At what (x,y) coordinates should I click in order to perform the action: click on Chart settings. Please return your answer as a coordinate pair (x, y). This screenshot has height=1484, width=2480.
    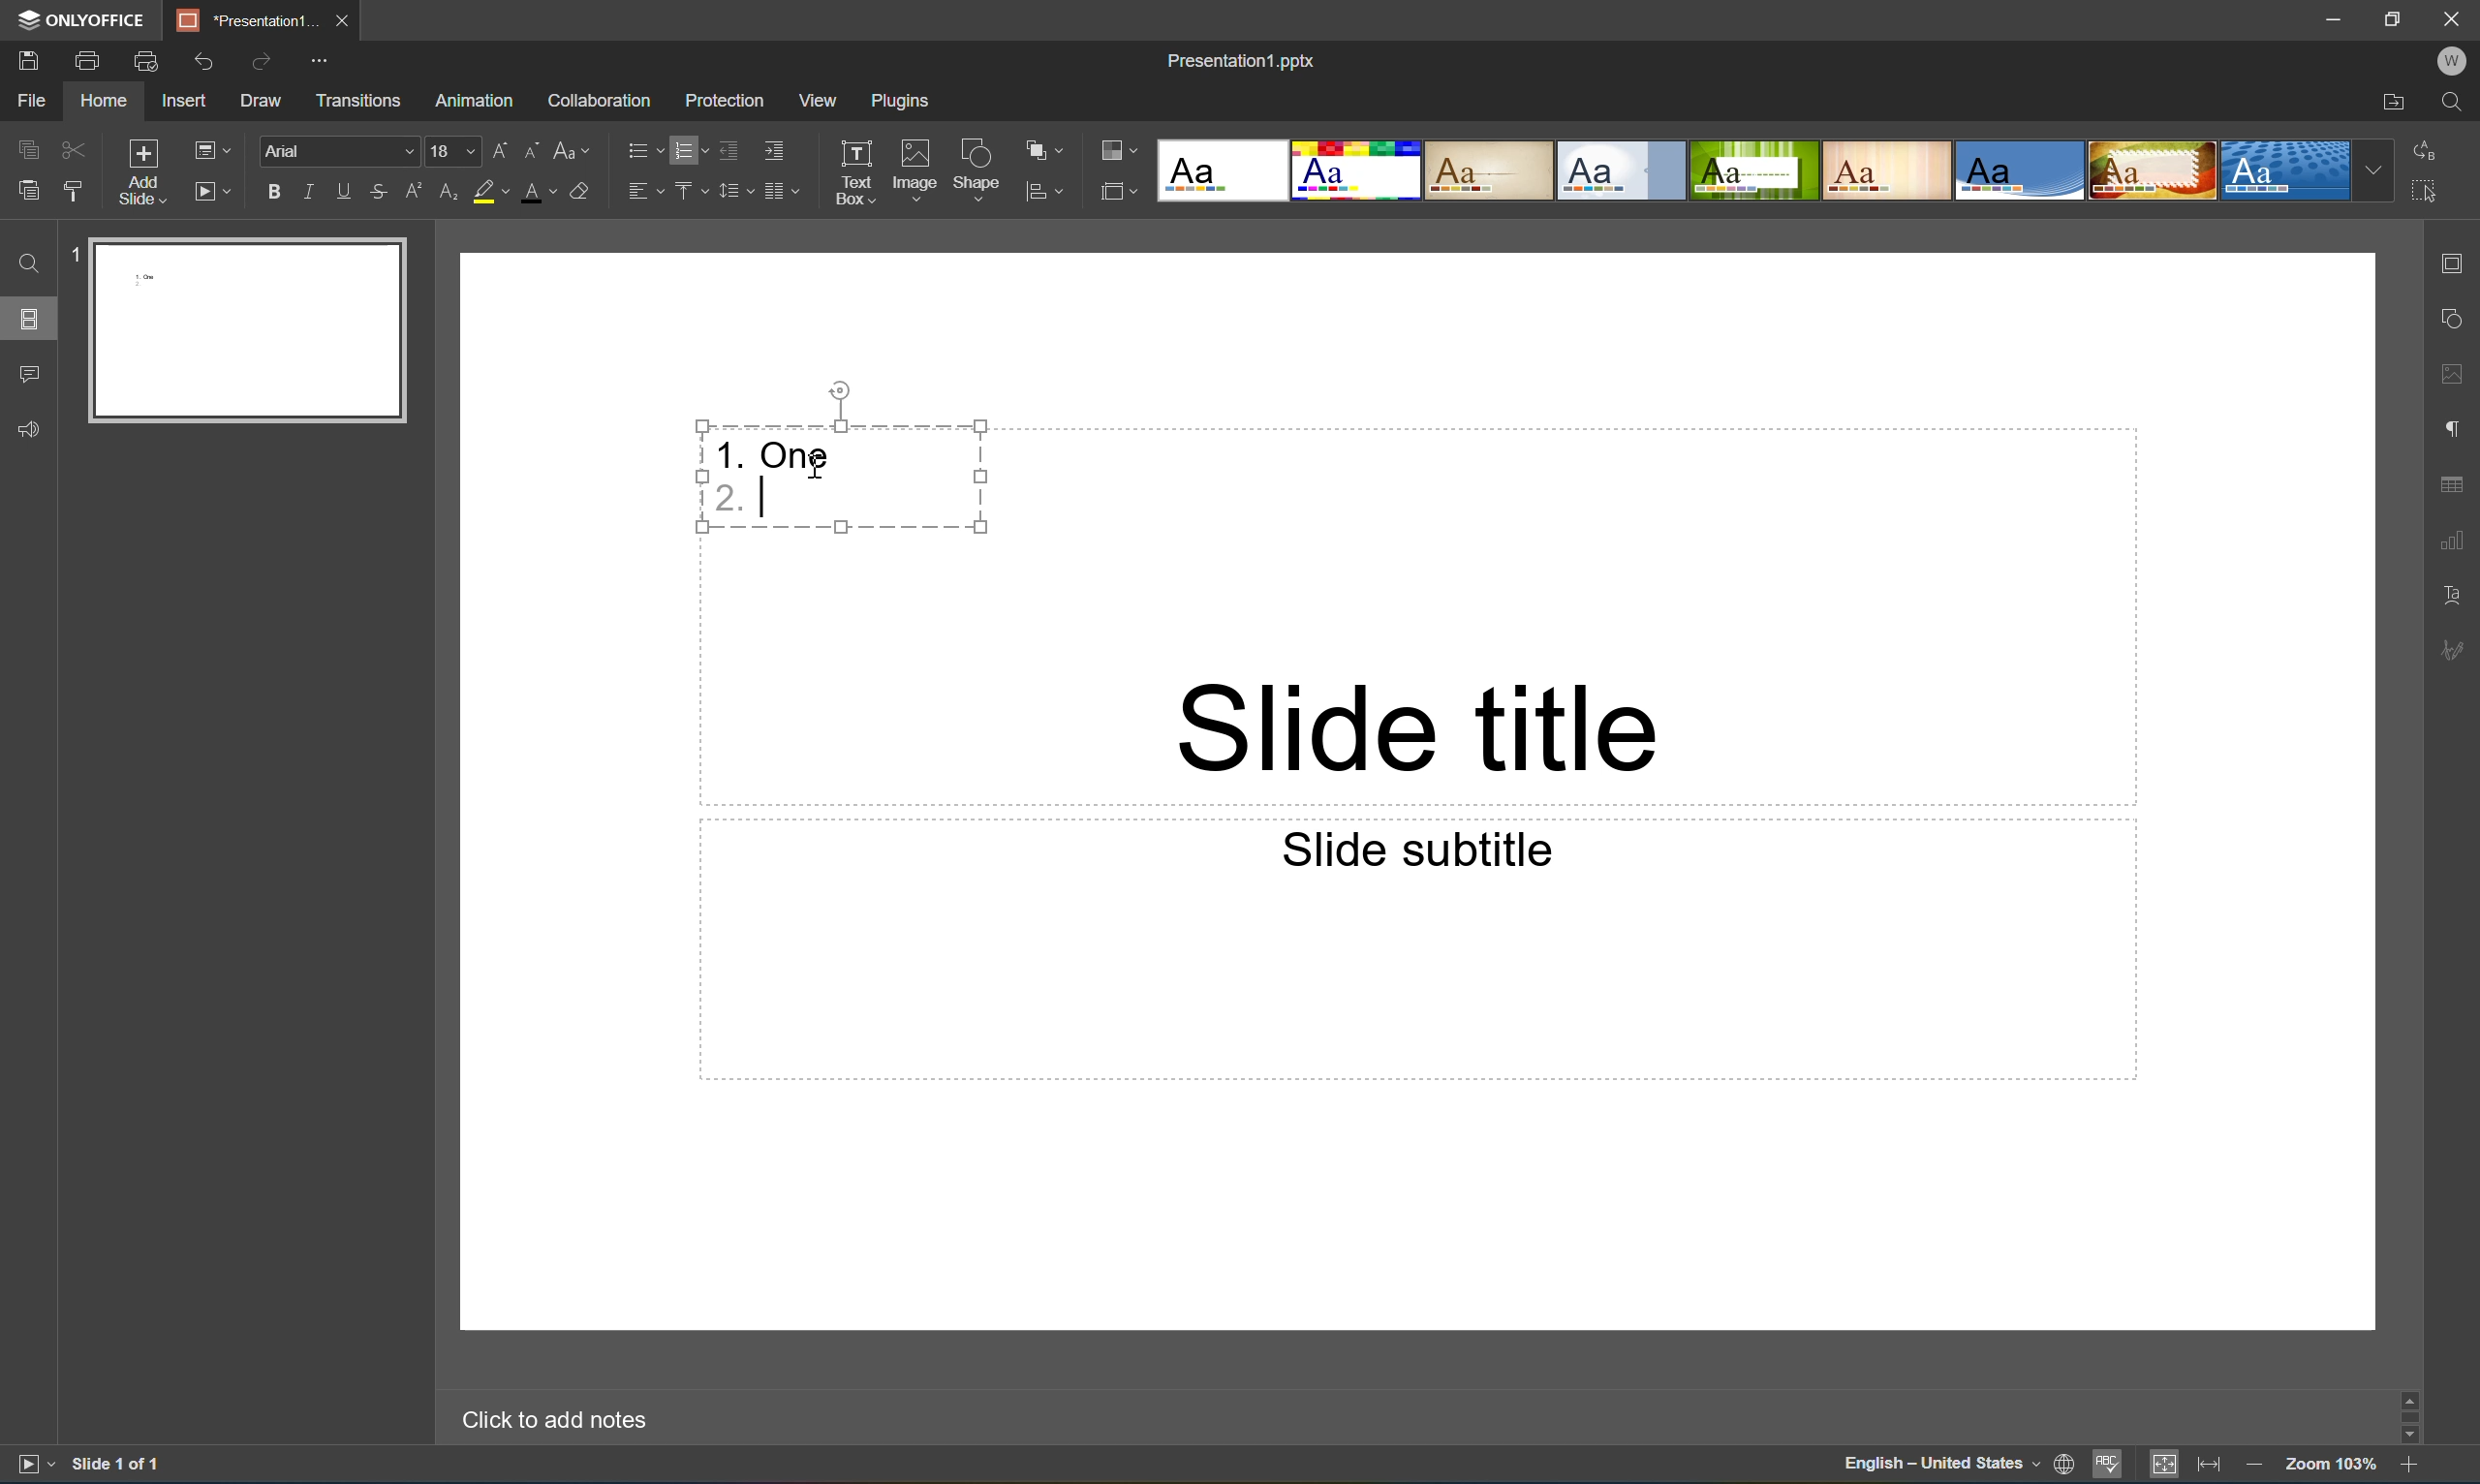
    Looking at the image, I should click on (2455, 540).